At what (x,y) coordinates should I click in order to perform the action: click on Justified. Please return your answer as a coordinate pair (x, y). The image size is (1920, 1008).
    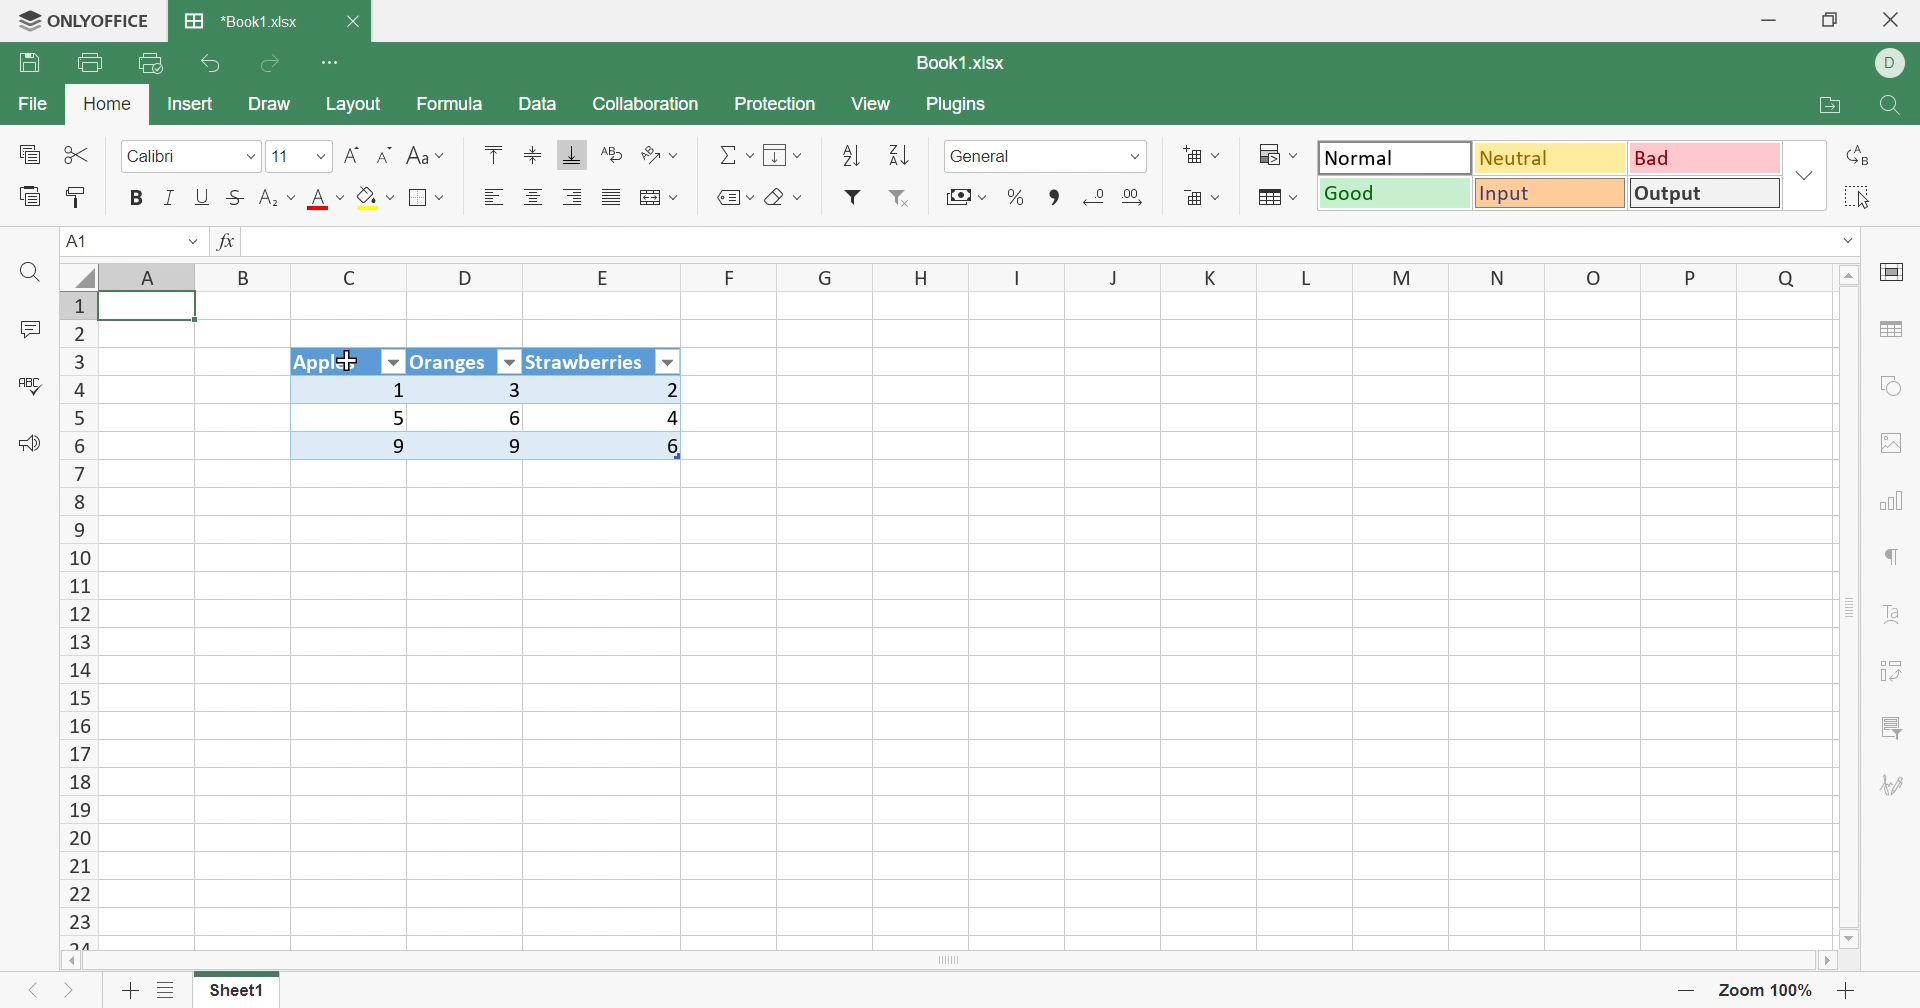
    Looking at the image, I should click on (610, 198).